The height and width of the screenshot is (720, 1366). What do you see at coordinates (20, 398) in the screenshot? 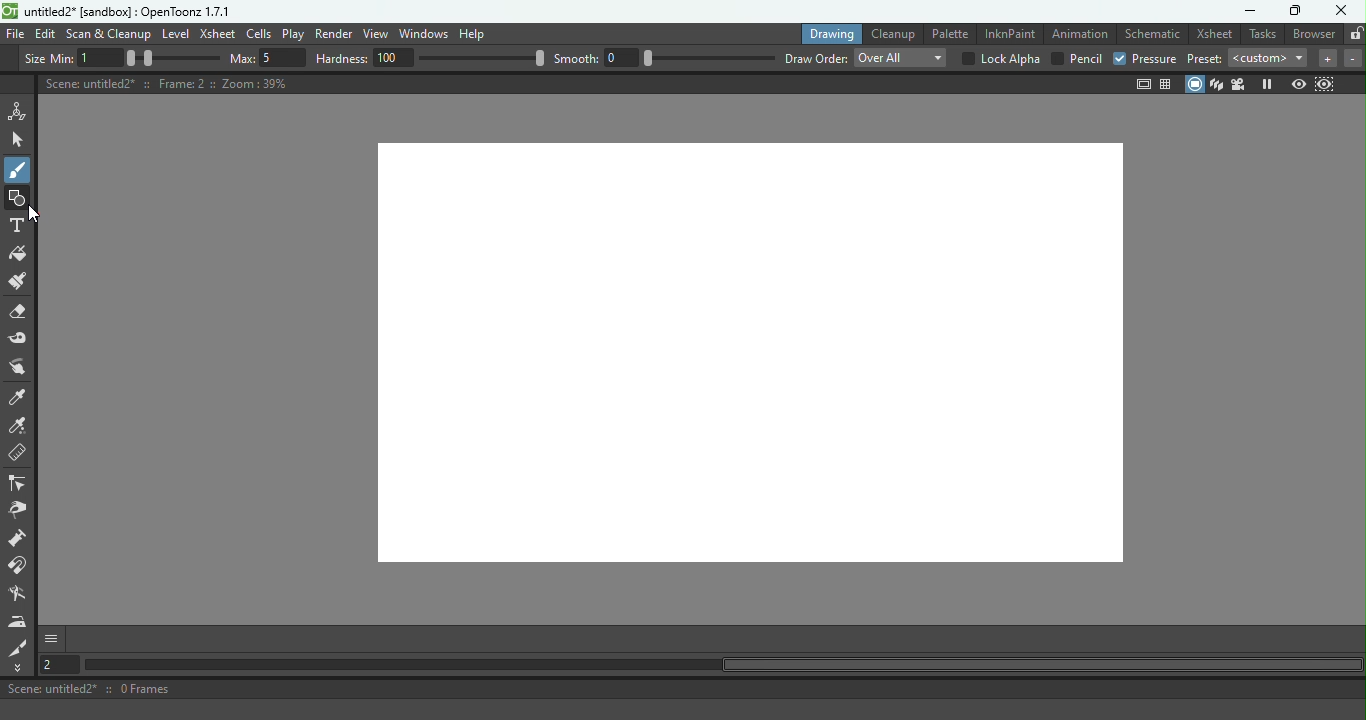
I see `Style picker tool` at bounding box center [20, 398].